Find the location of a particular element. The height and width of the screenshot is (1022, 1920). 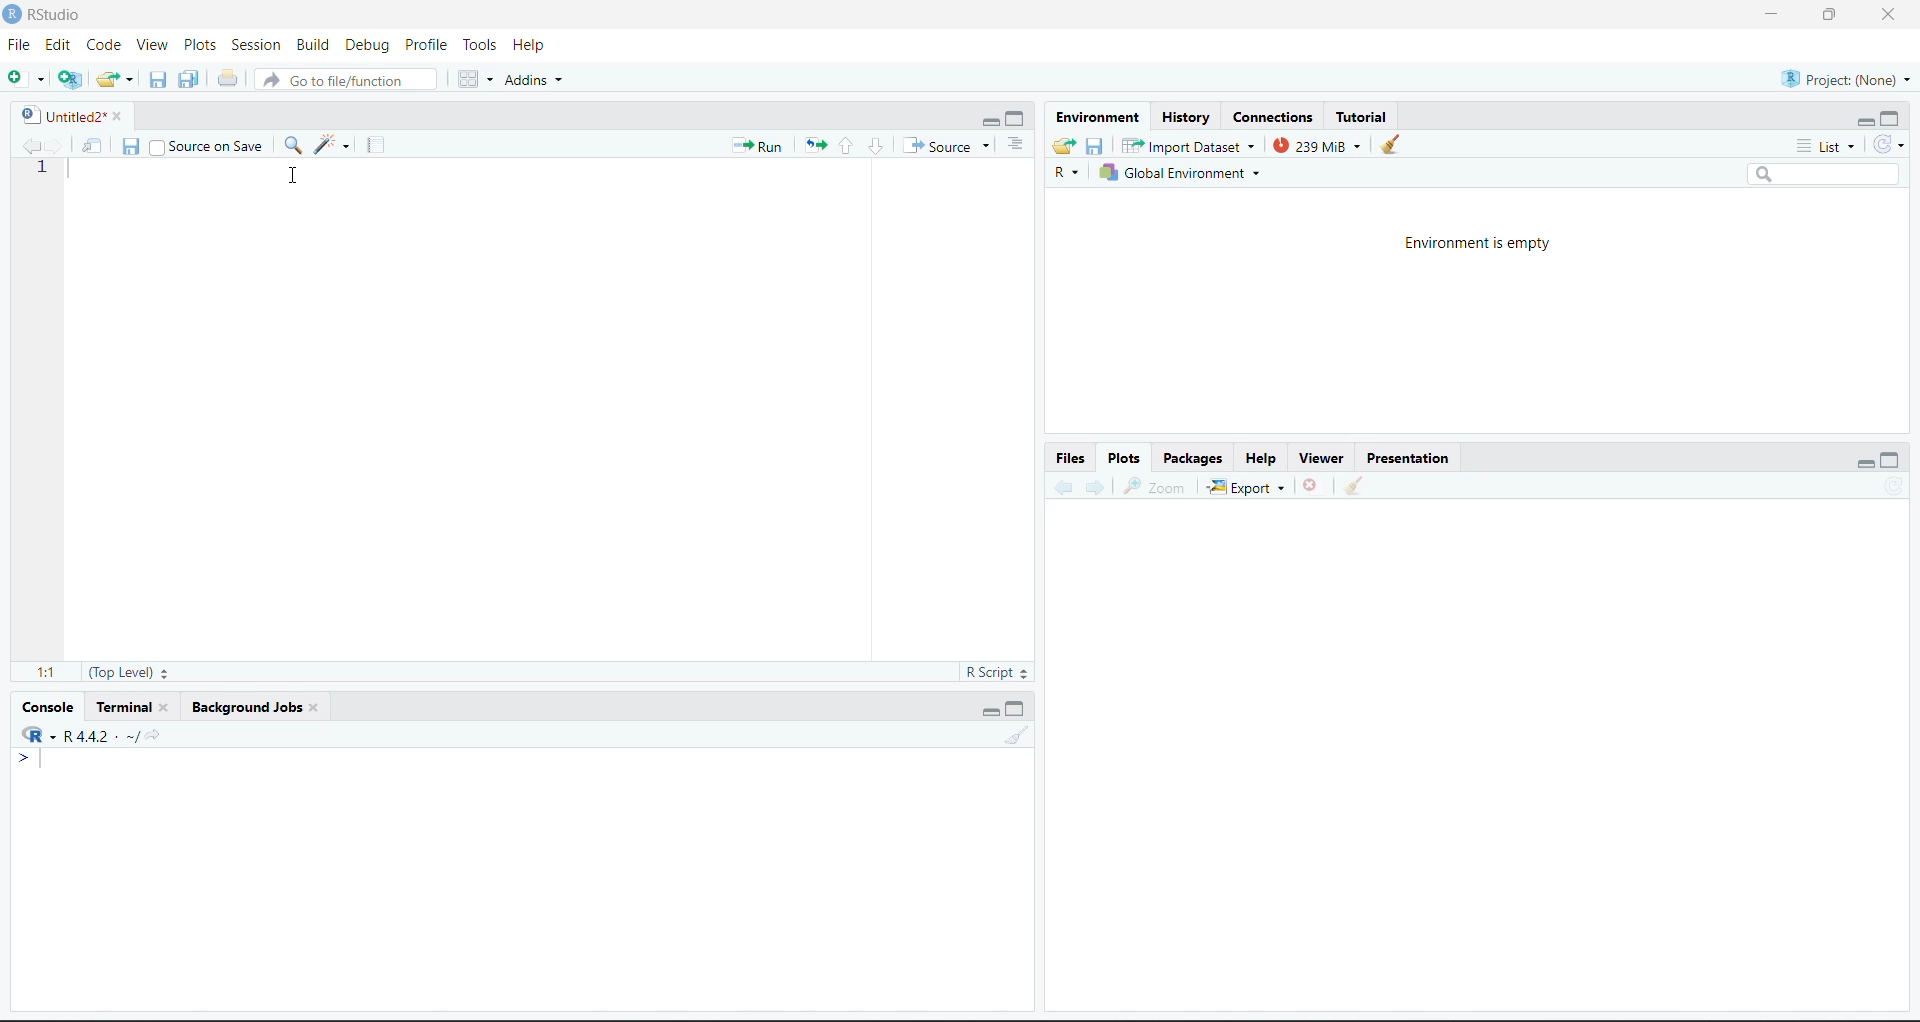

Go to file/function is located at coordinates (346, 77).